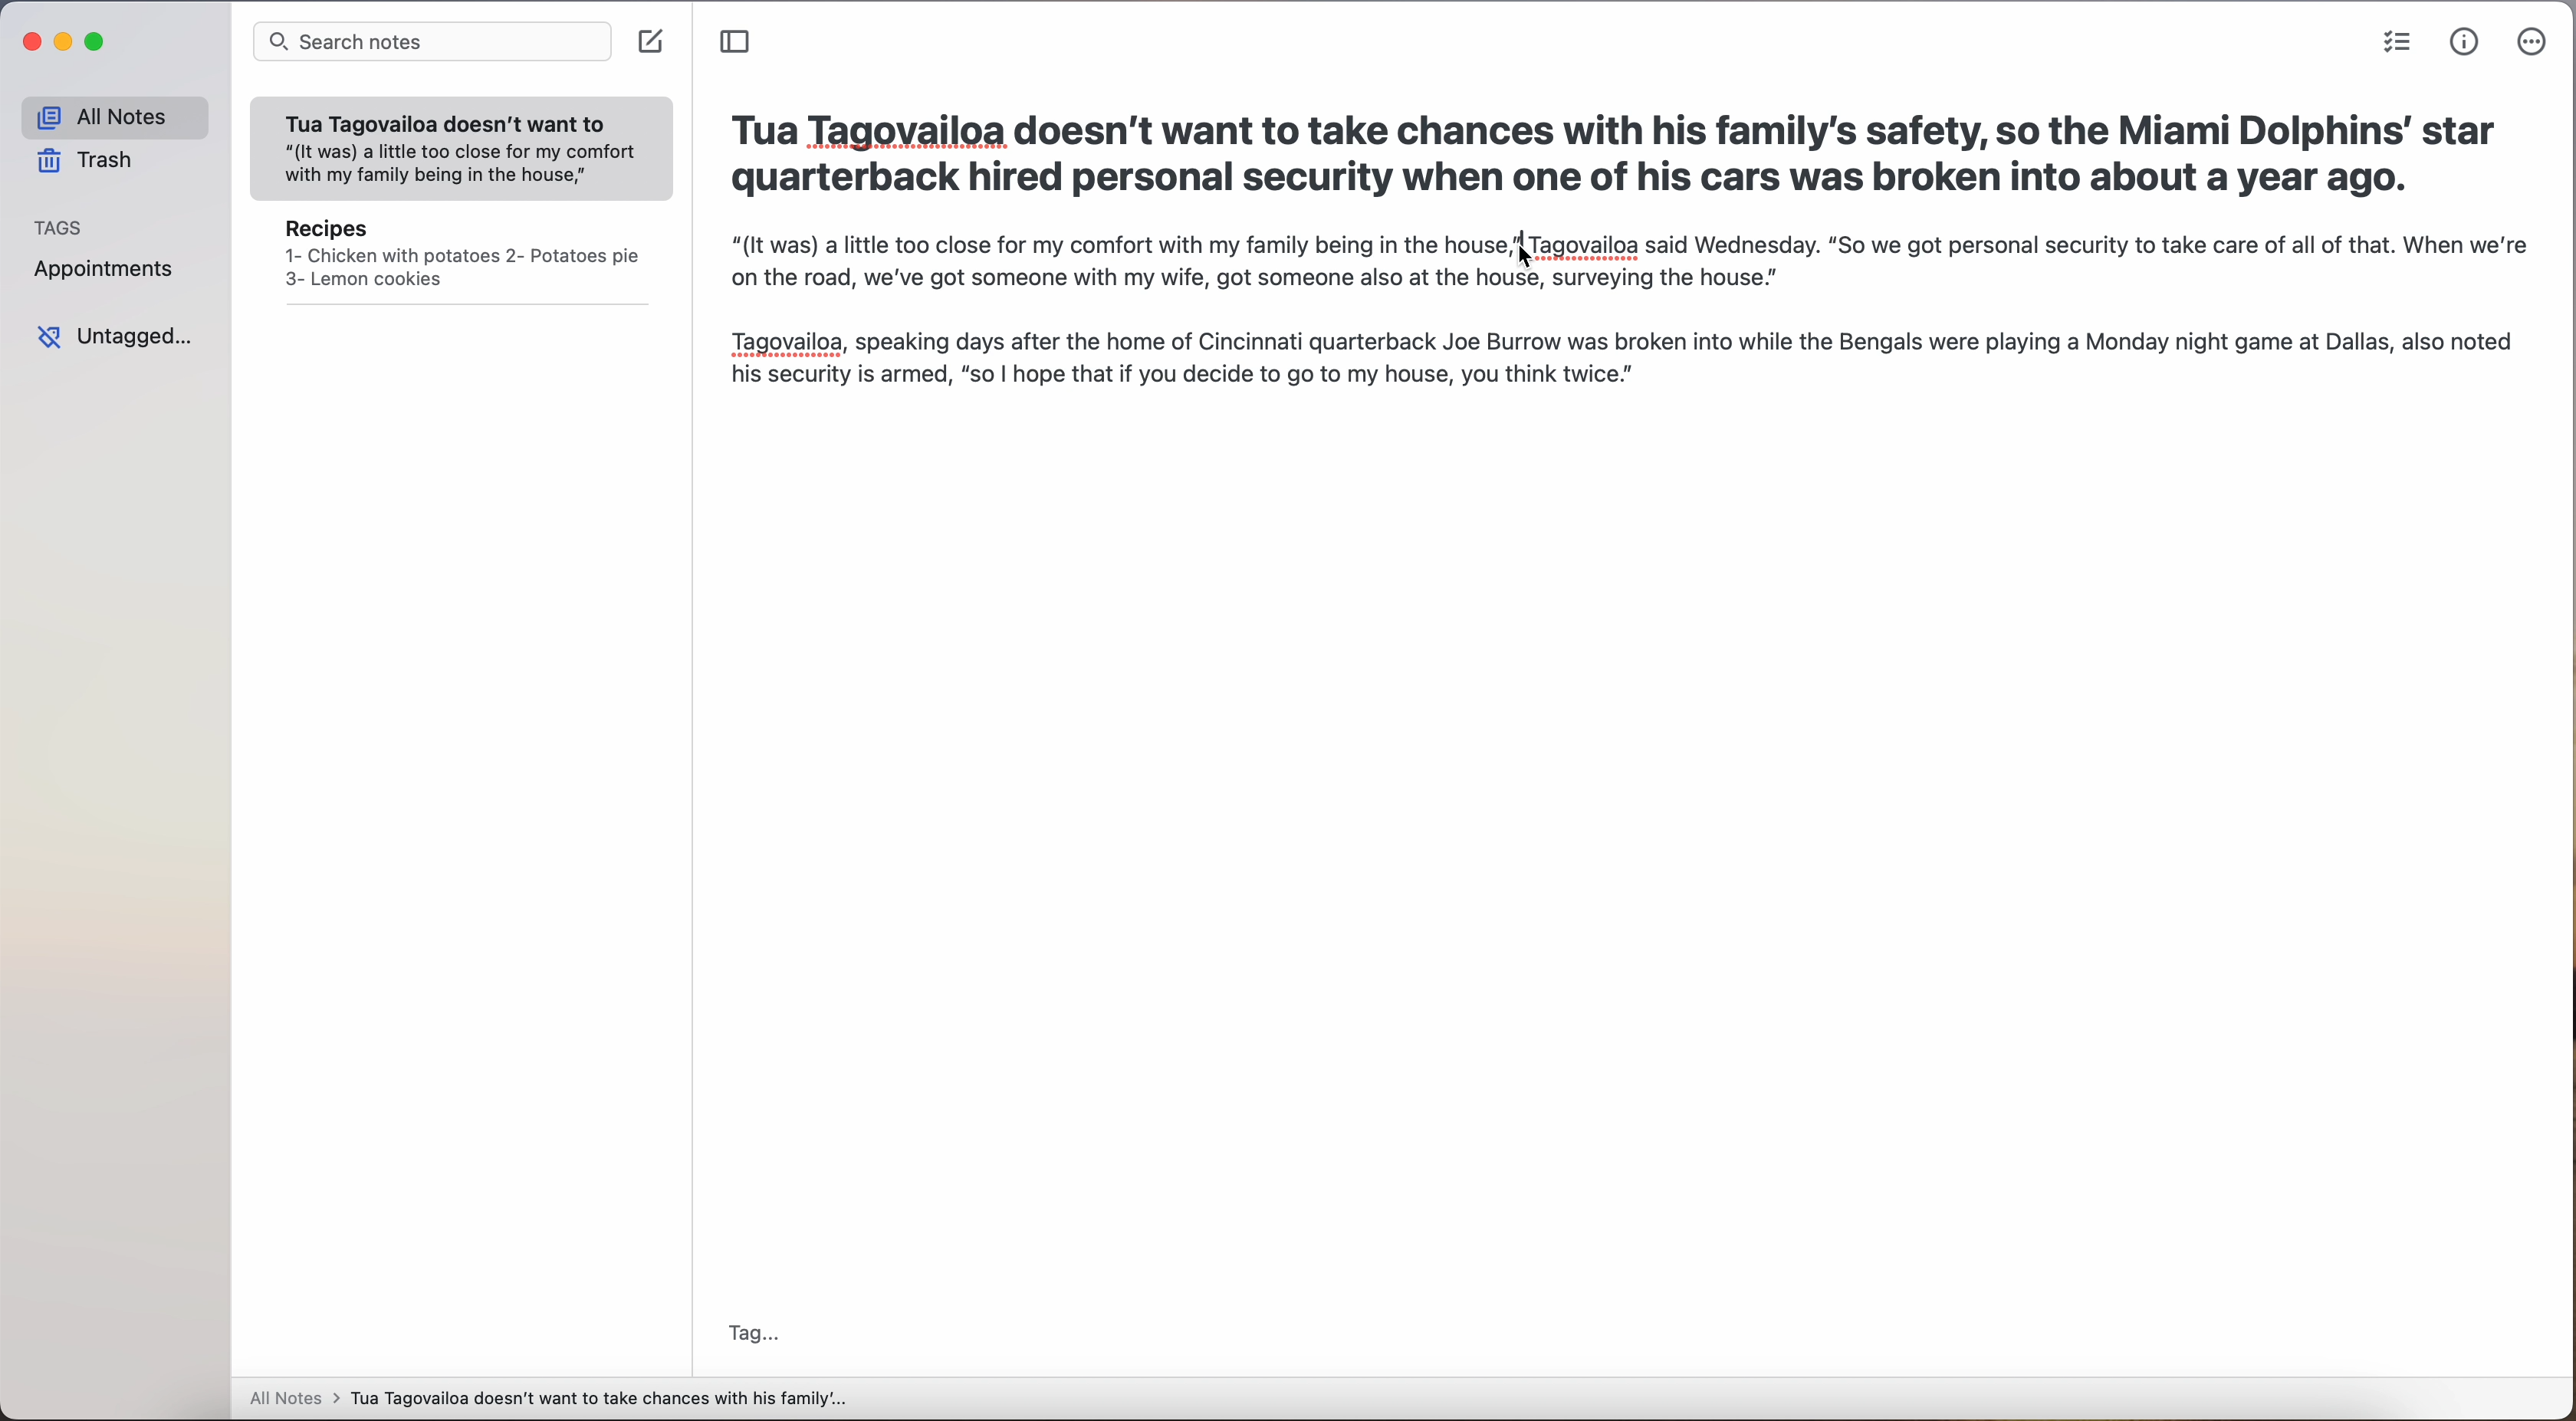  I want to click on search notes, so click(431, 43).